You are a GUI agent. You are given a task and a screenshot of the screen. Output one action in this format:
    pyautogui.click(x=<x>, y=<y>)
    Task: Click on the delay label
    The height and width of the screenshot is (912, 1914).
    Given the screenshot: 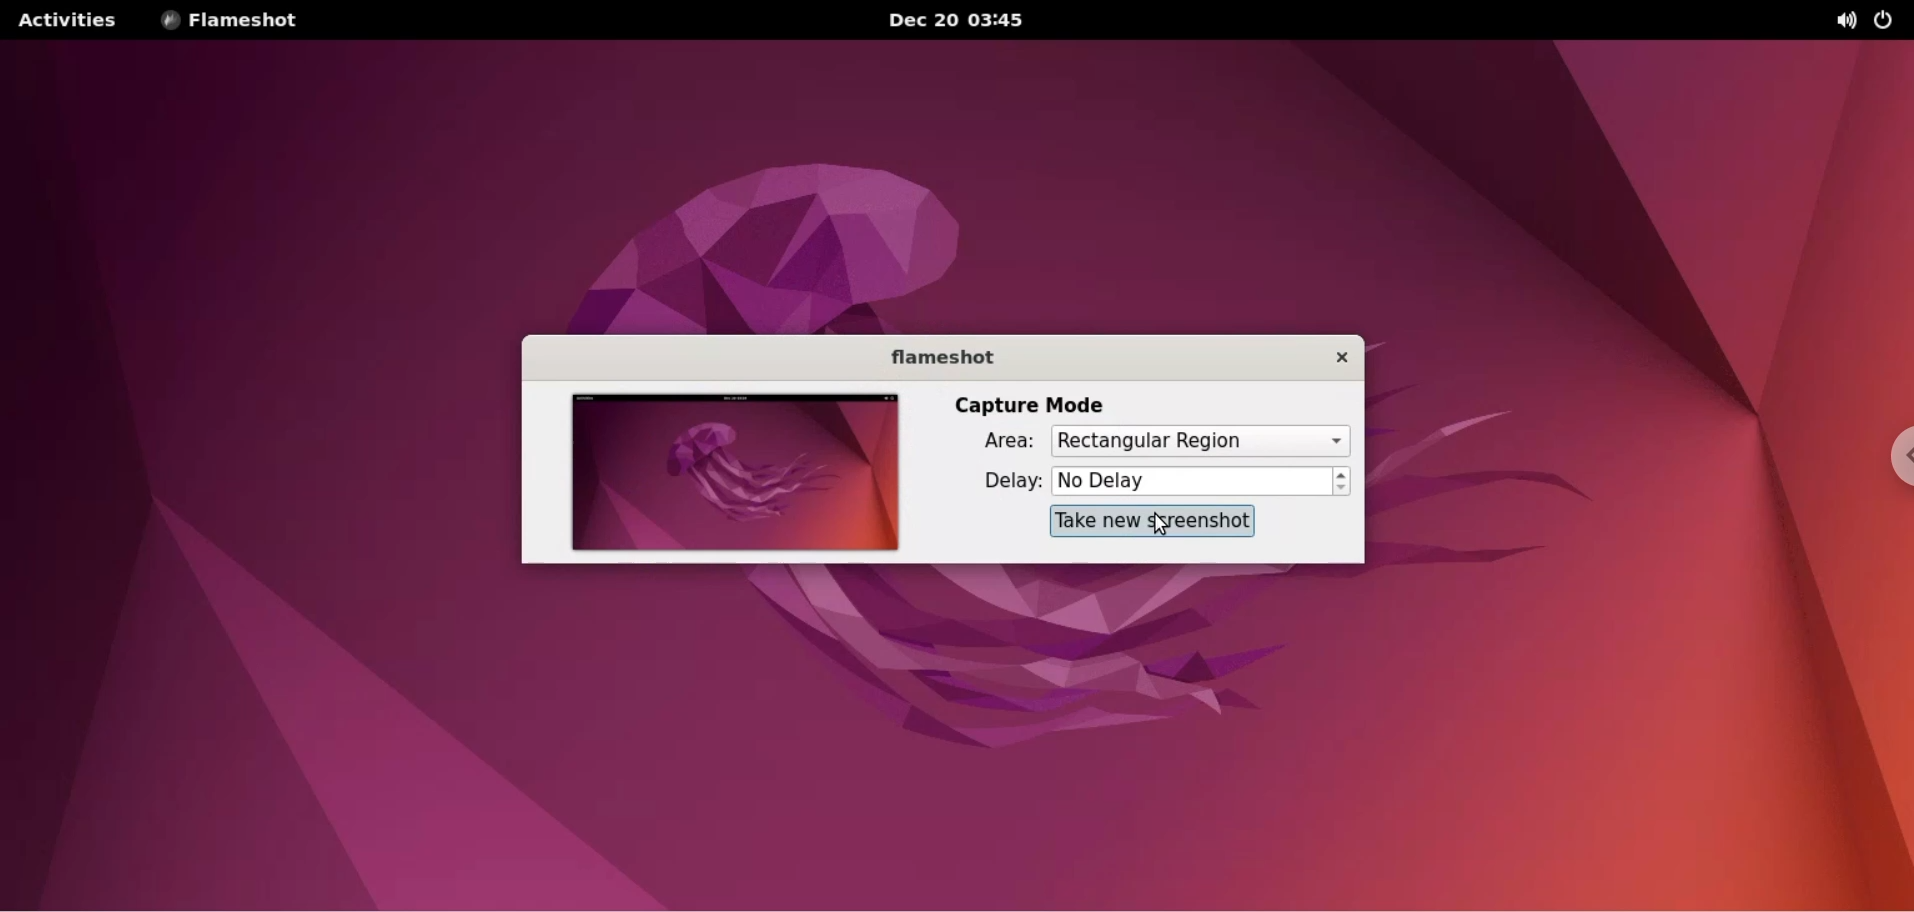 What is the action you would take?
    pyautogui.click(x=1011, y=484)
    